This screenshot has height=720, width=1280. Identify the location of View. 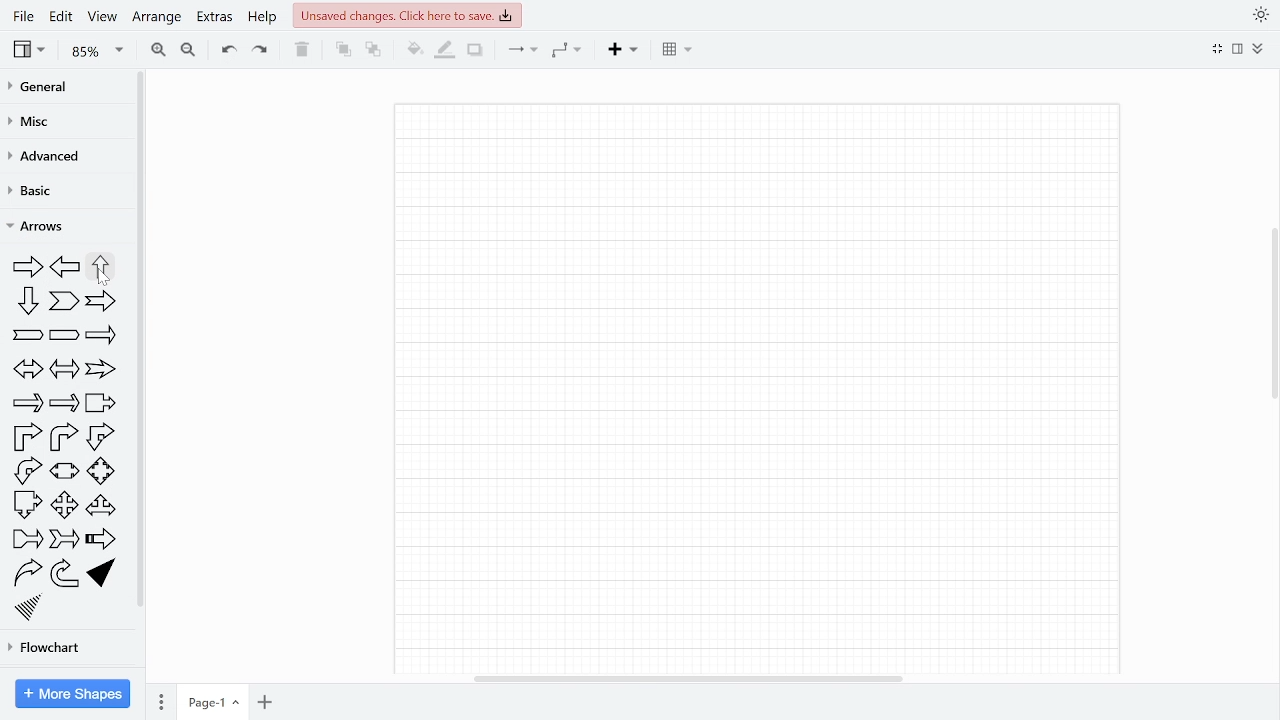
(29, 51).